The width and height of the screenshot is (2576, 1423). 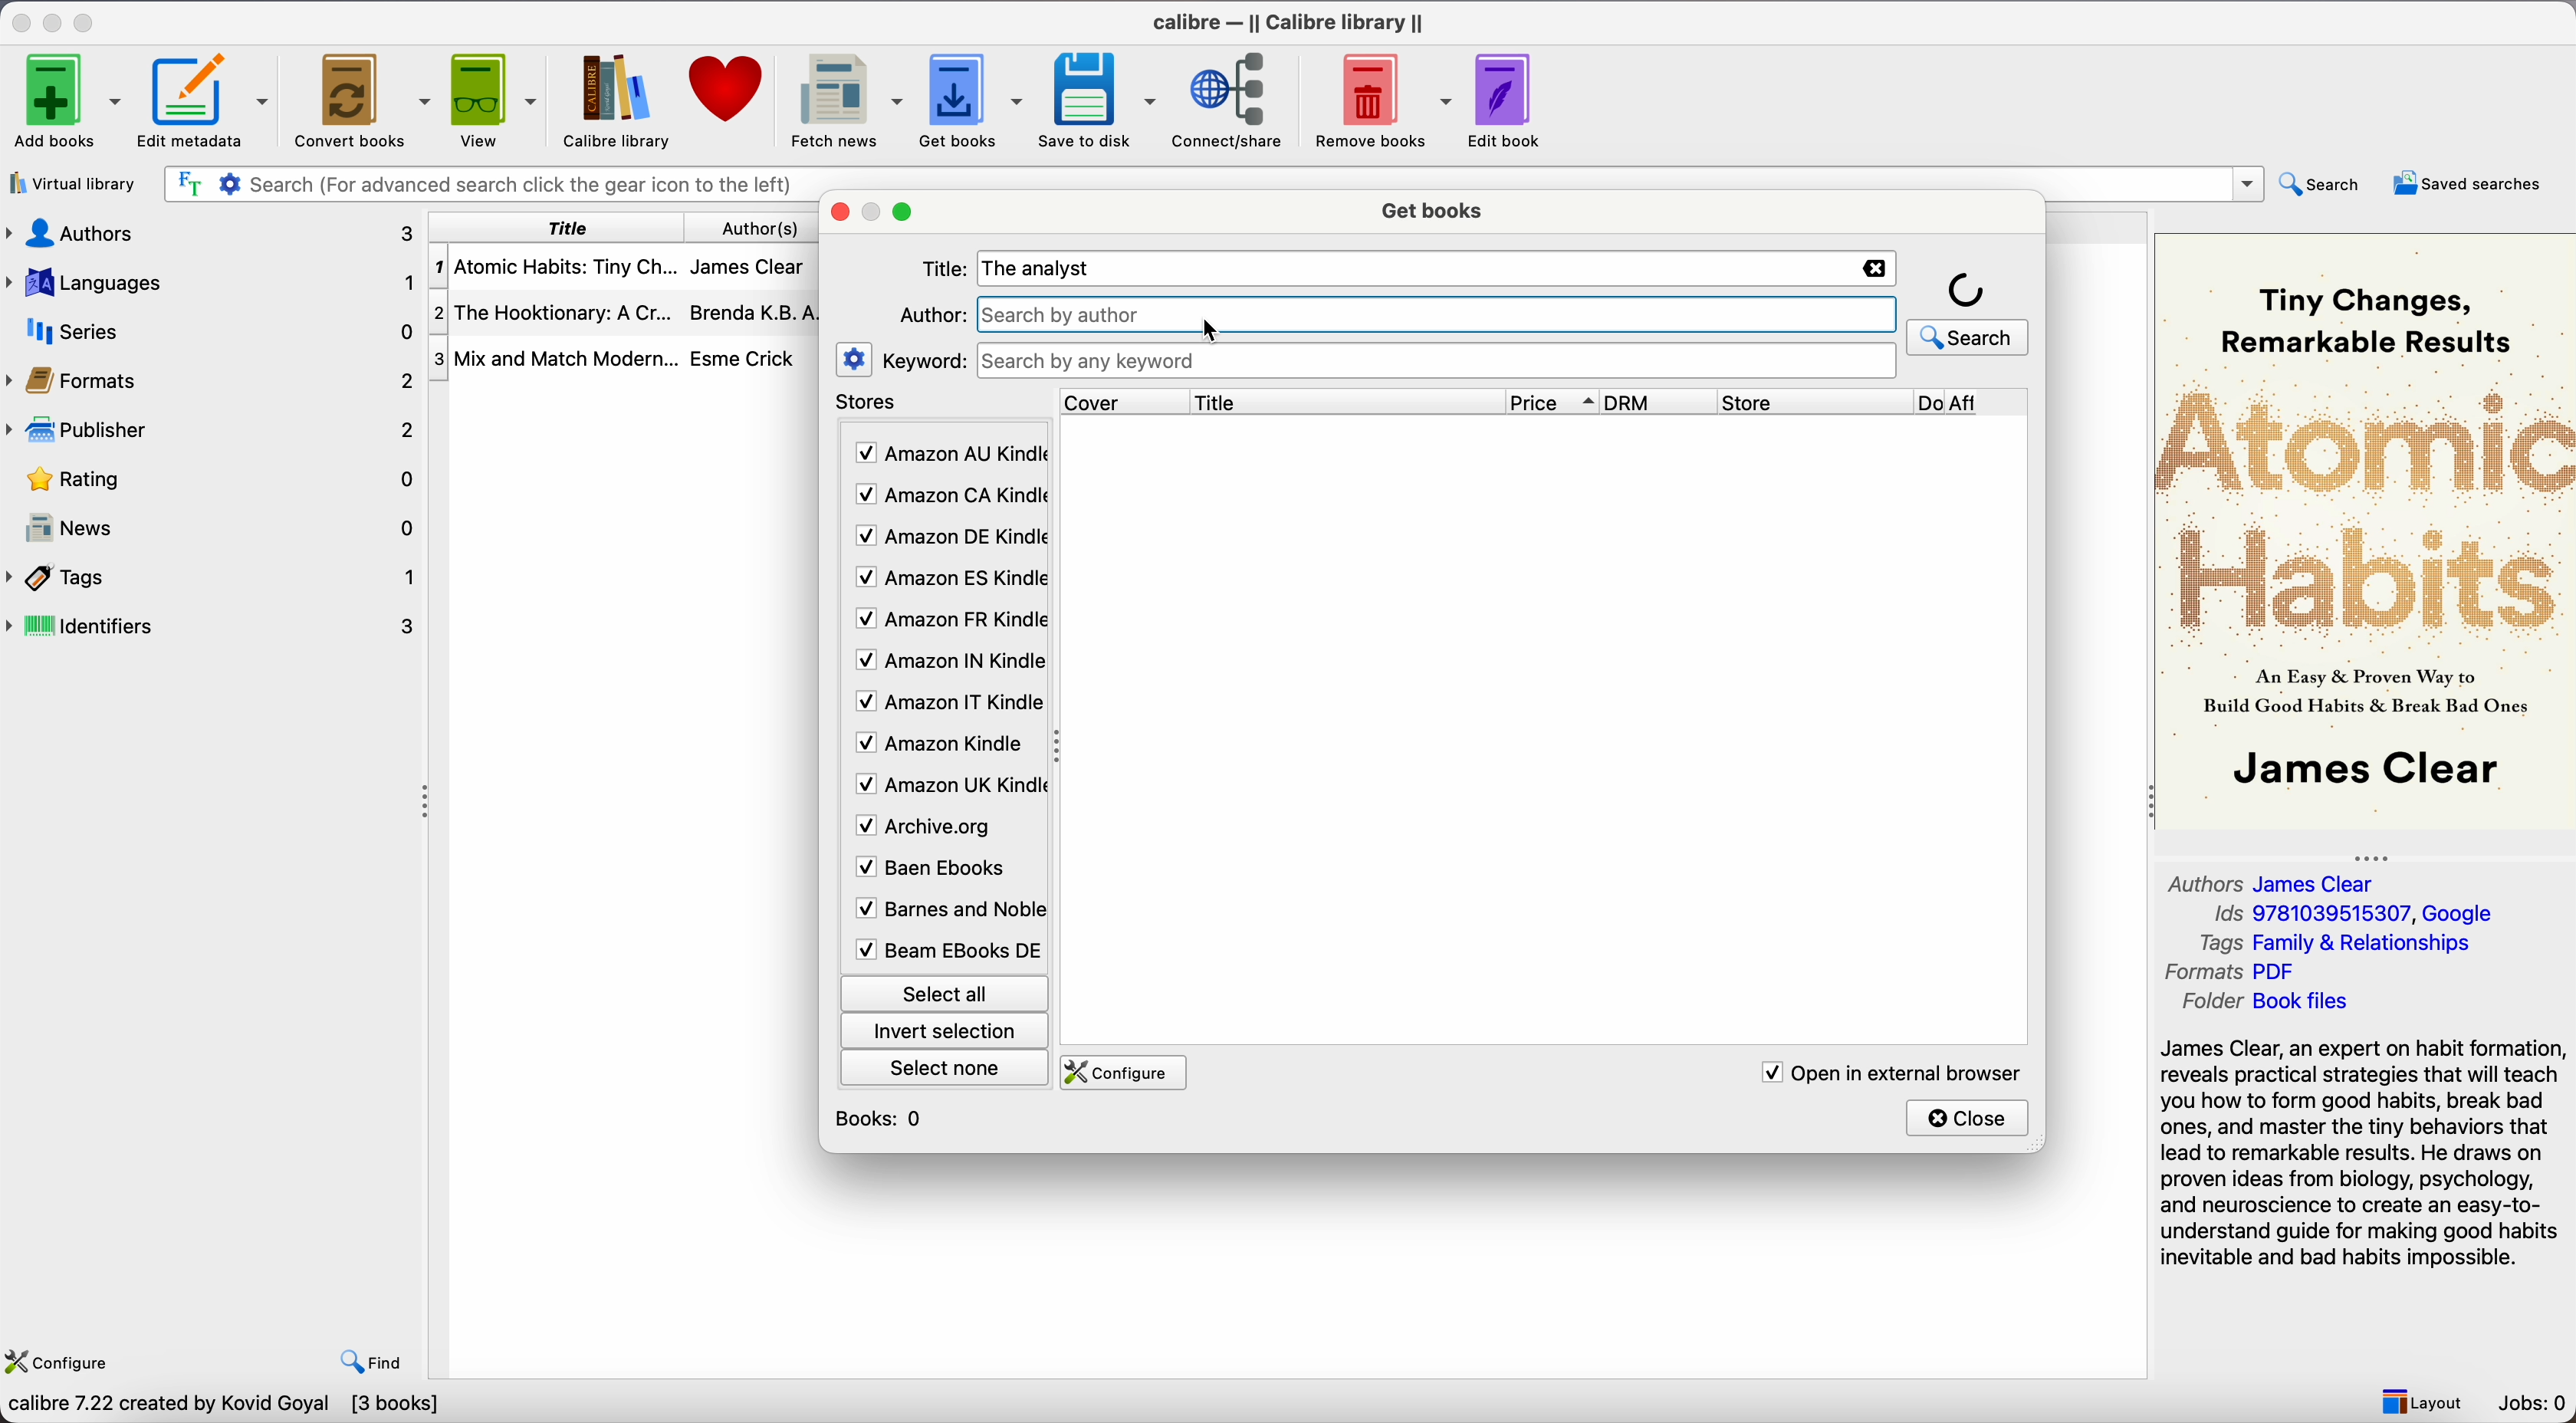 What do you see at coordinates (947, 707) in the screenshot?
I see `Amazon IT Kindle` at bounding box center [947, 707].